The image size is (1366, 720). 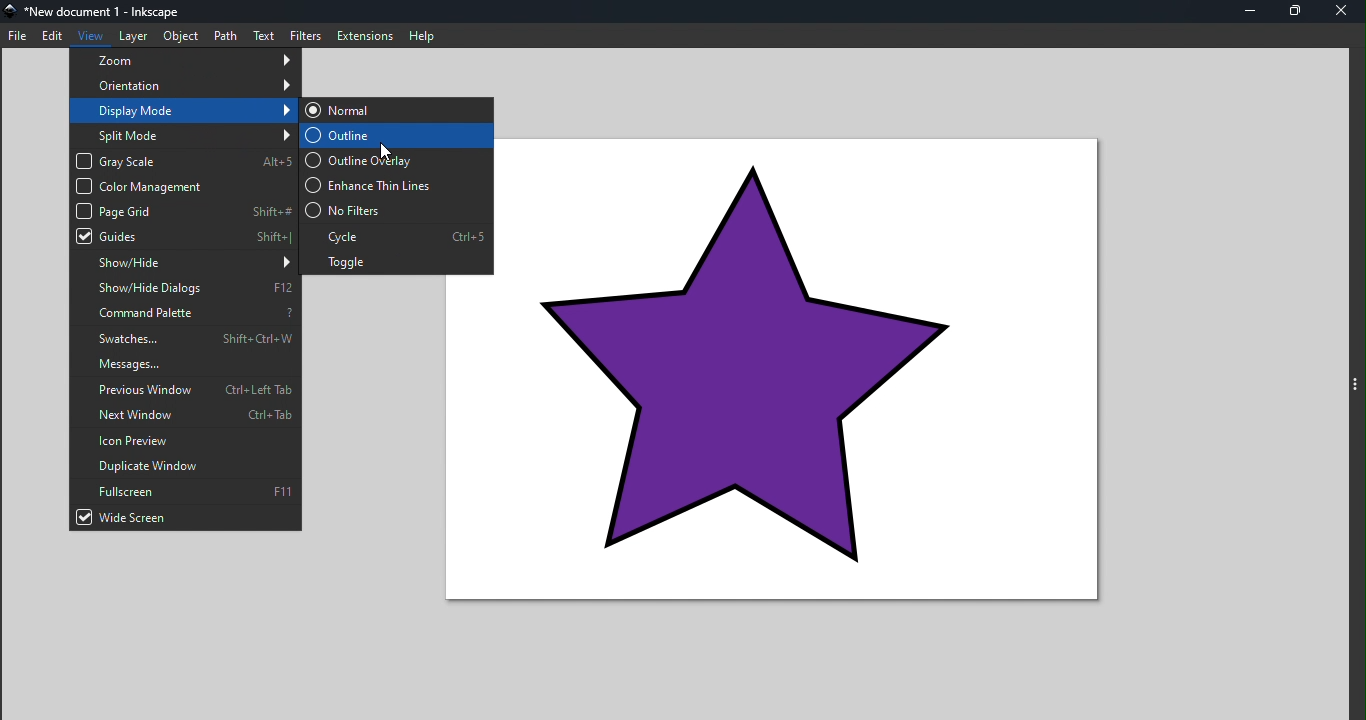 What do you see at coordinates (301, 37) in the screenshot?
I see `Filters` at bounding box center [301, 37].